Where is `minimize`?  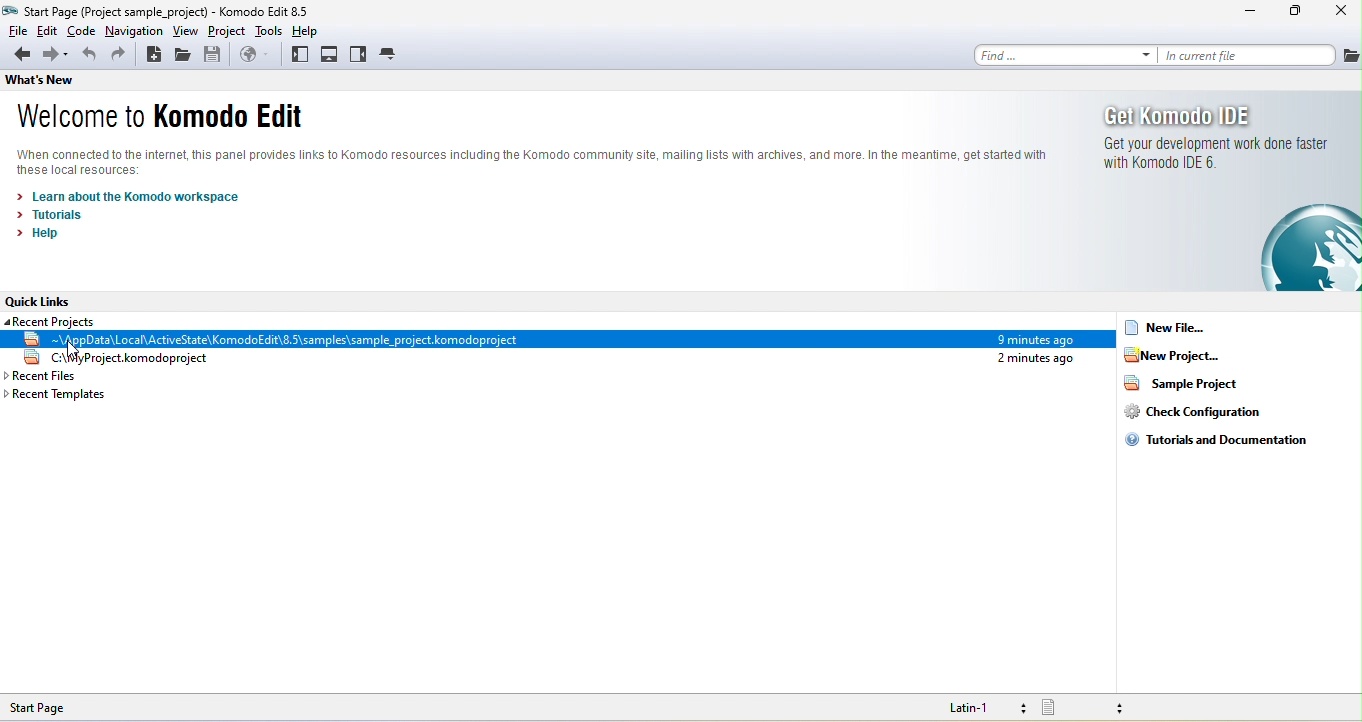 minimize is located at coordinates (1245, 16).